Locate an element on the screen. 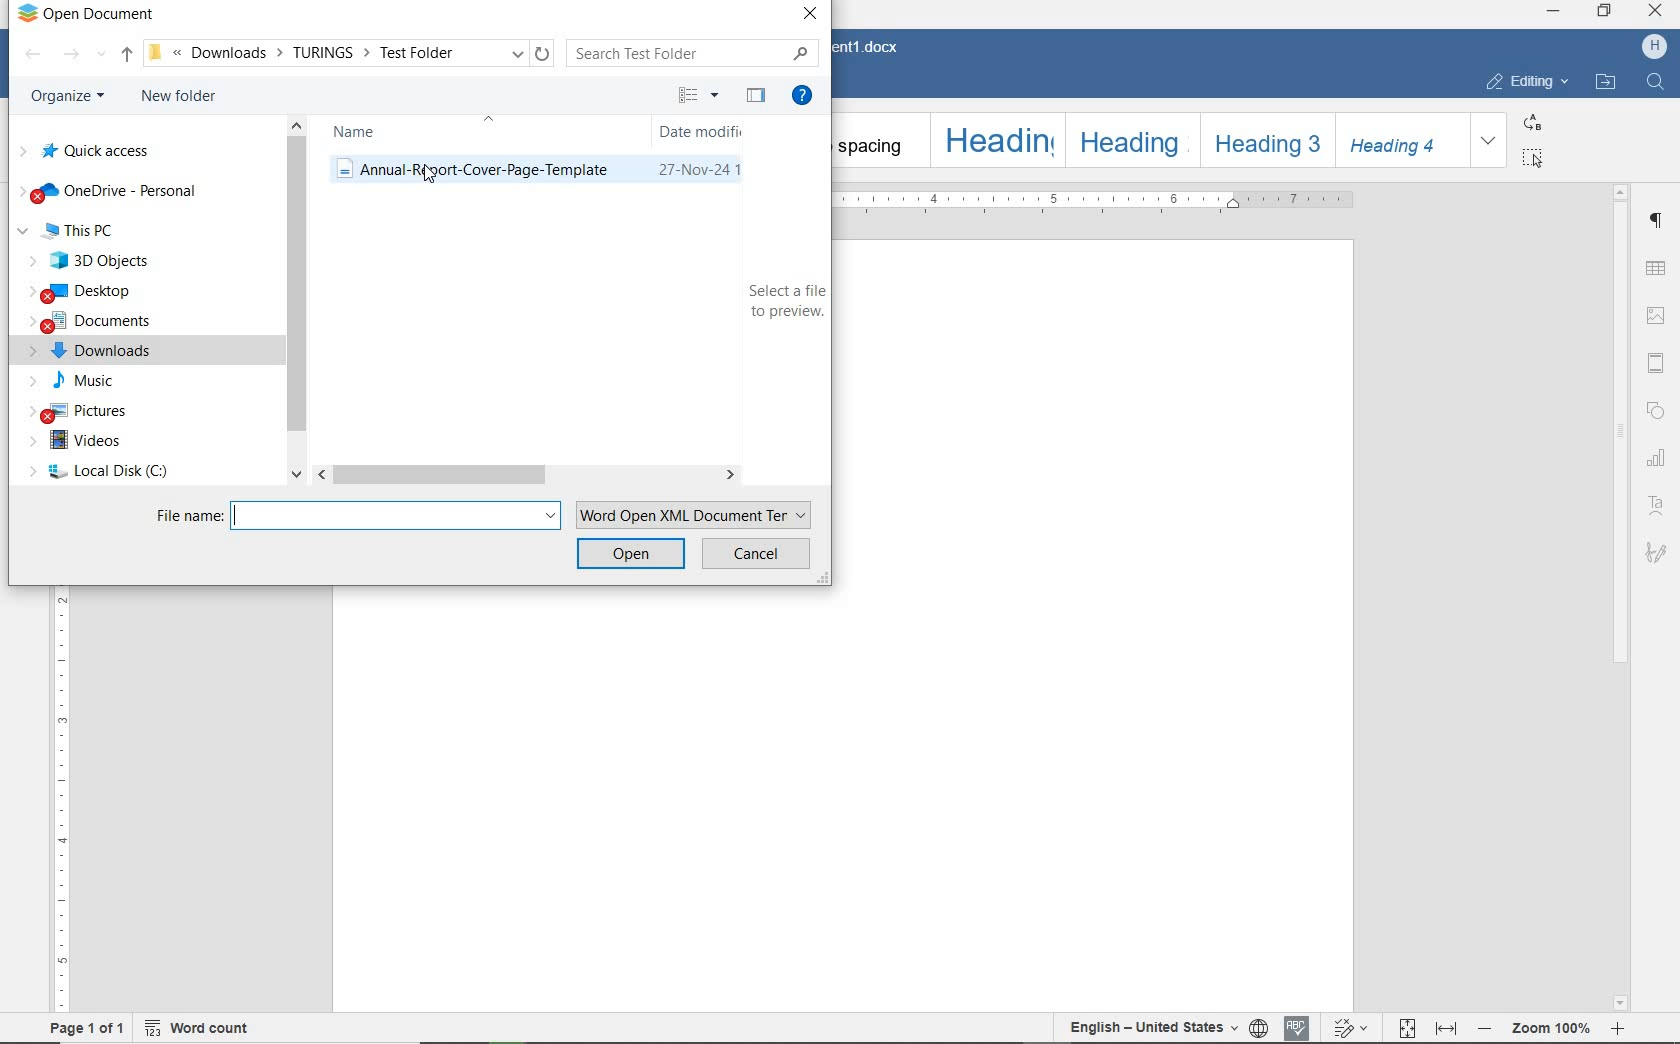  scrollbar is located at coordinates (1617, 597).